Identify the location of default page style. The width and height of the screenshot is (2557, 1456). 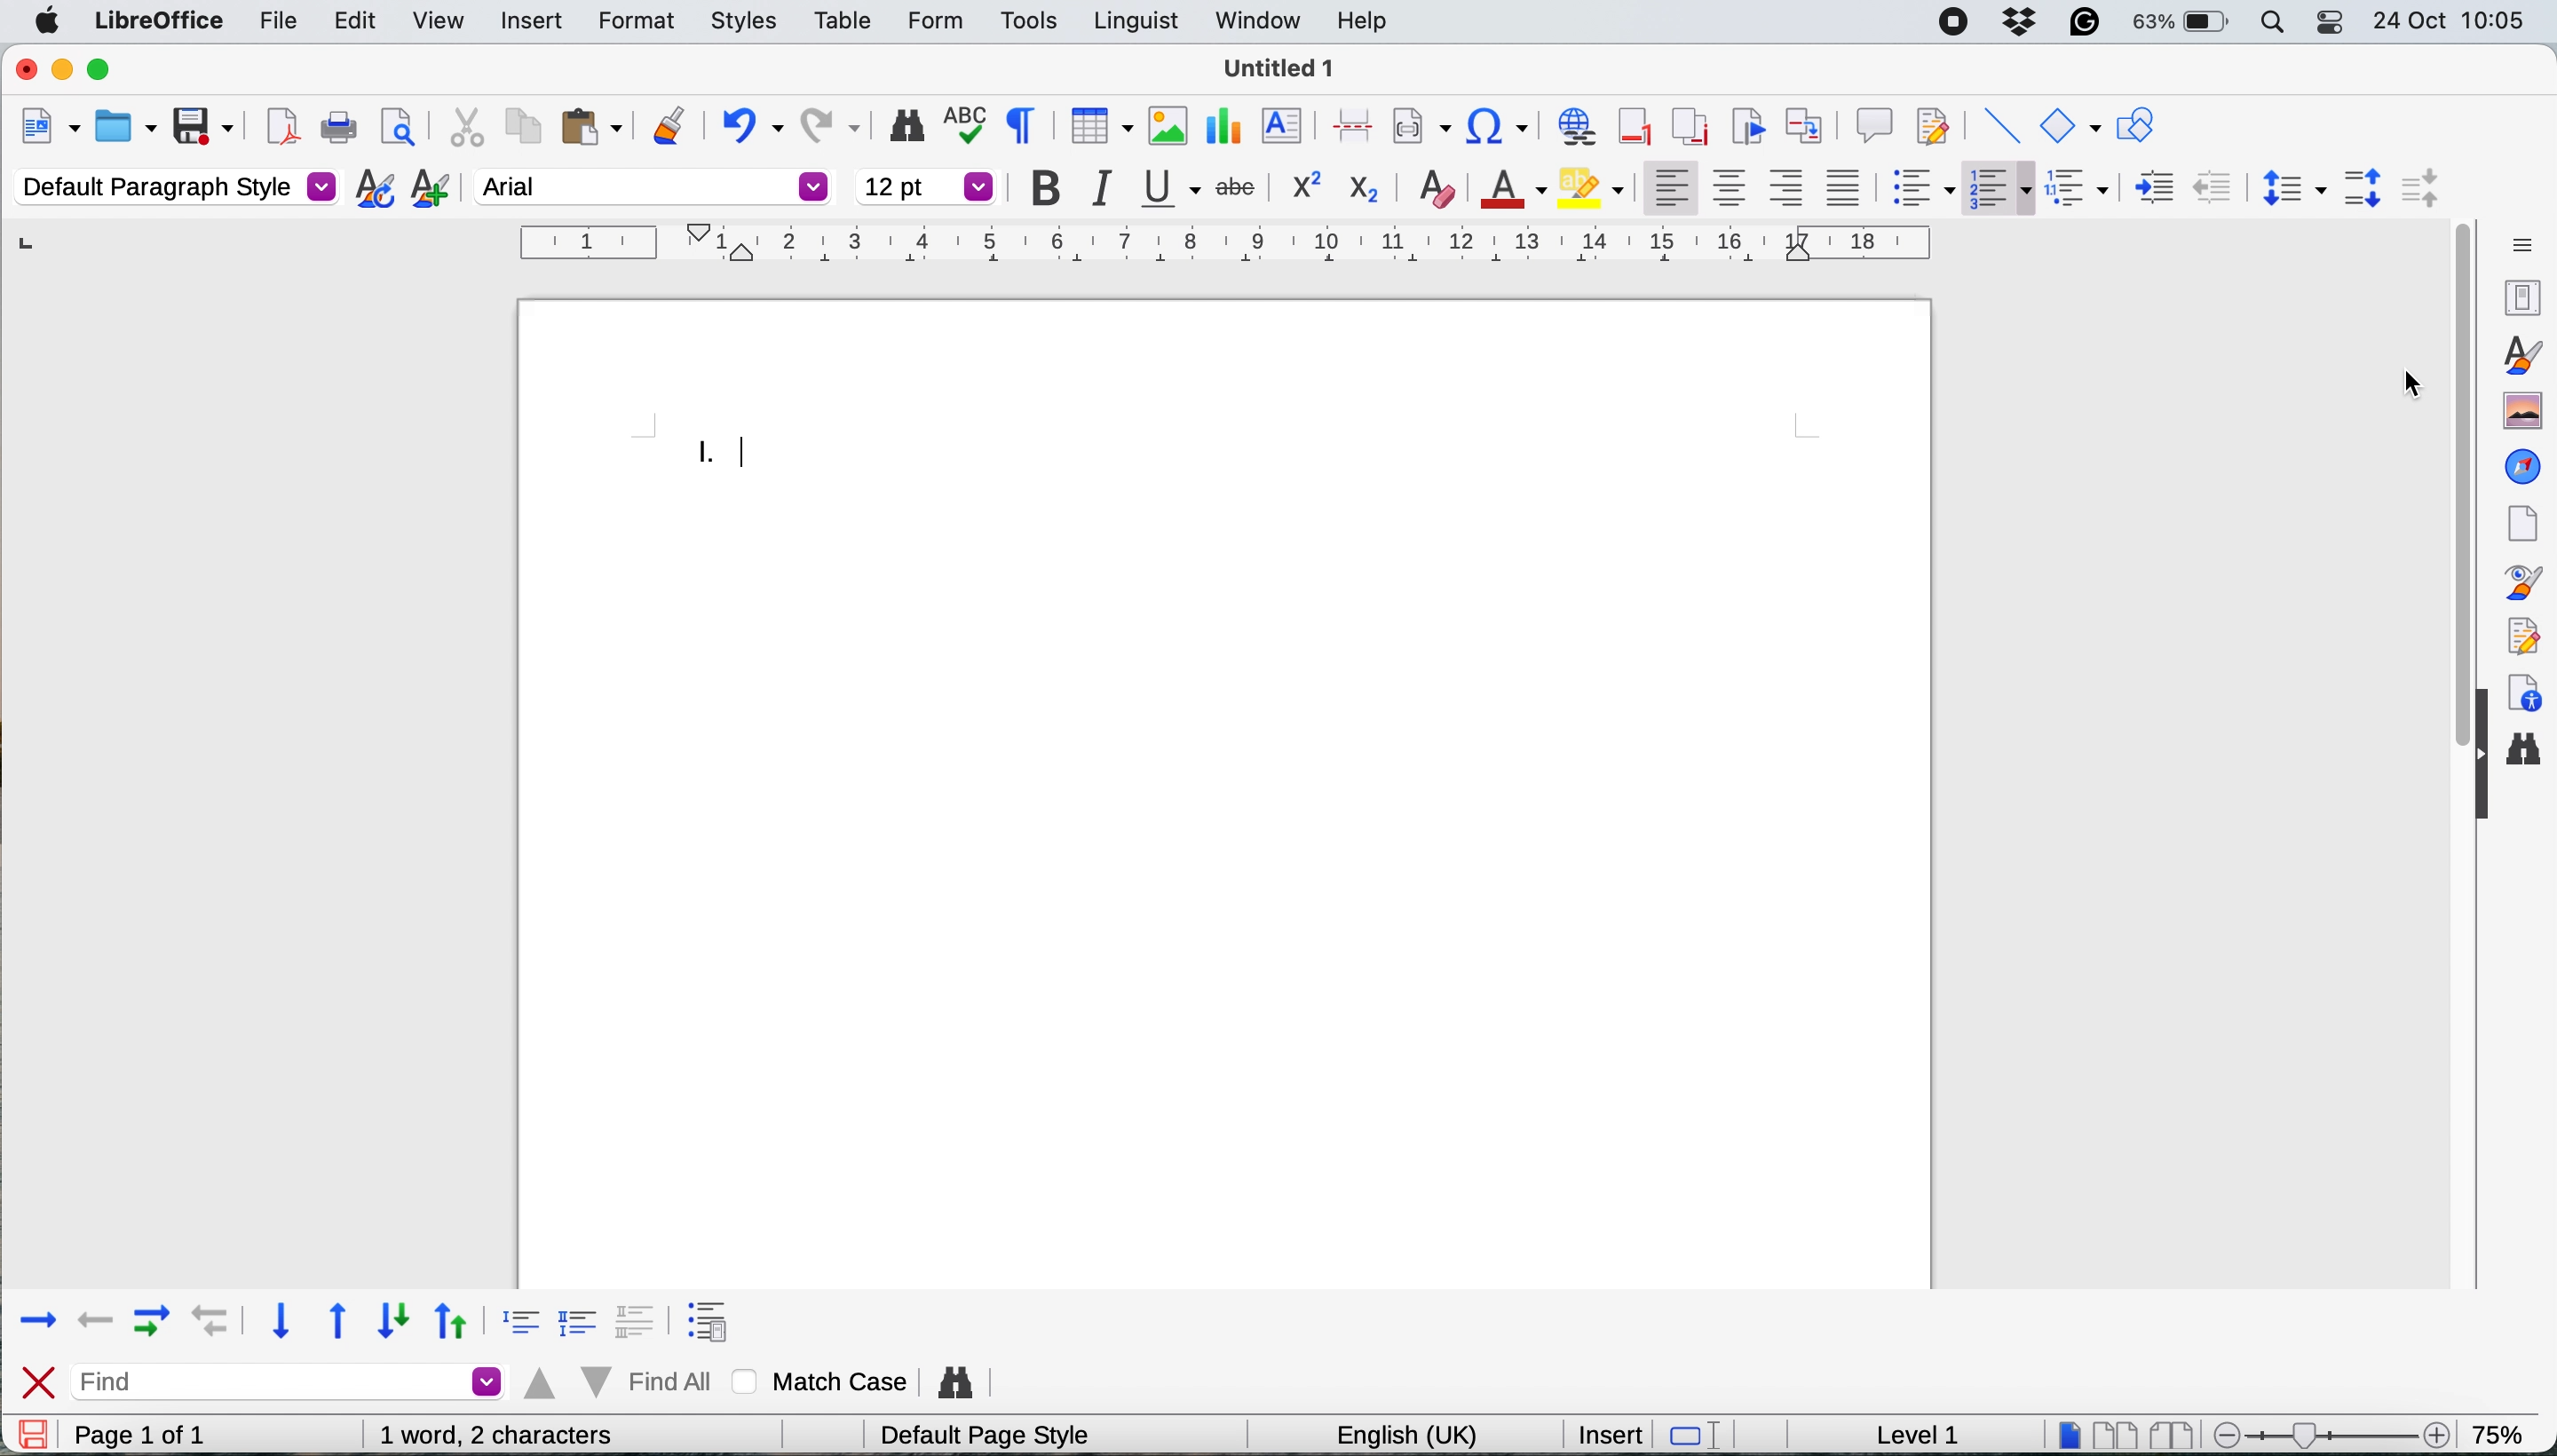
(996, 1436).